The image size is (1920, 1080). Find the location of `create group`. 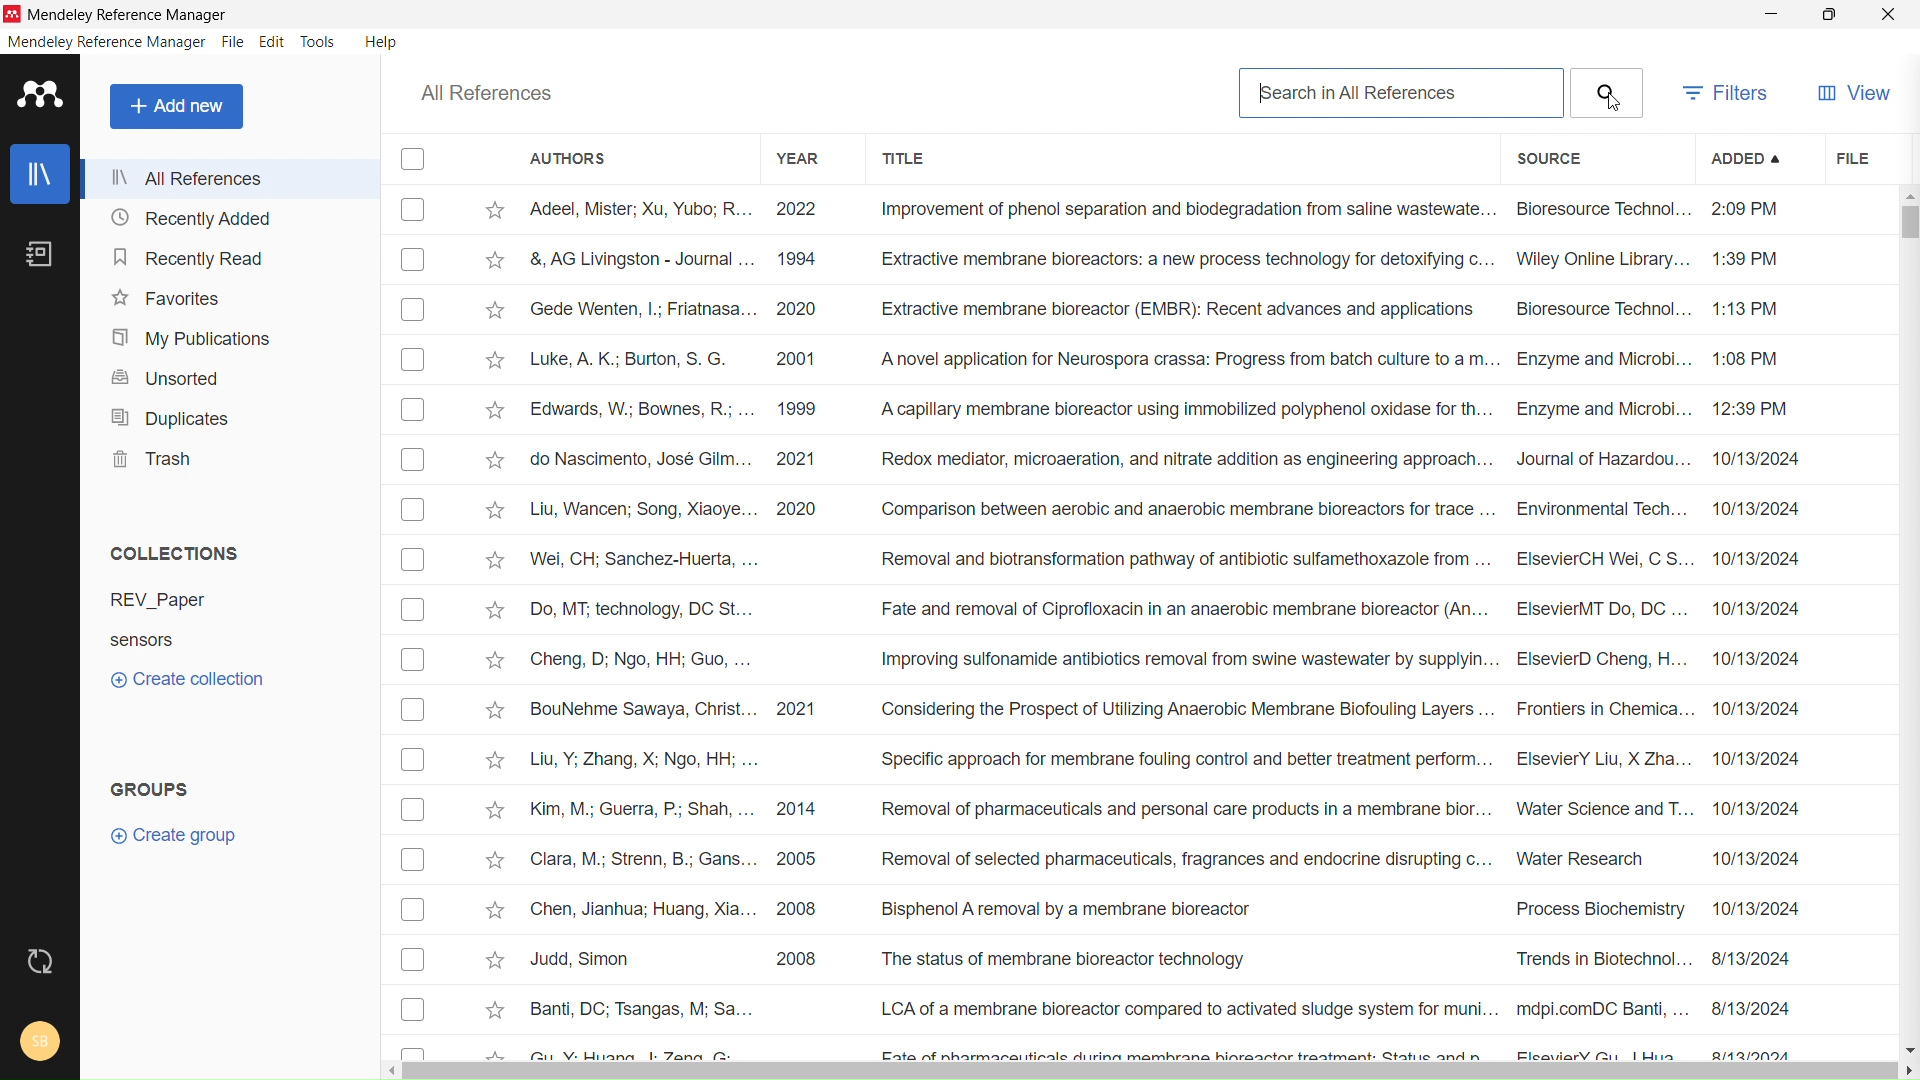

create group is located at coordinates (231, 834).